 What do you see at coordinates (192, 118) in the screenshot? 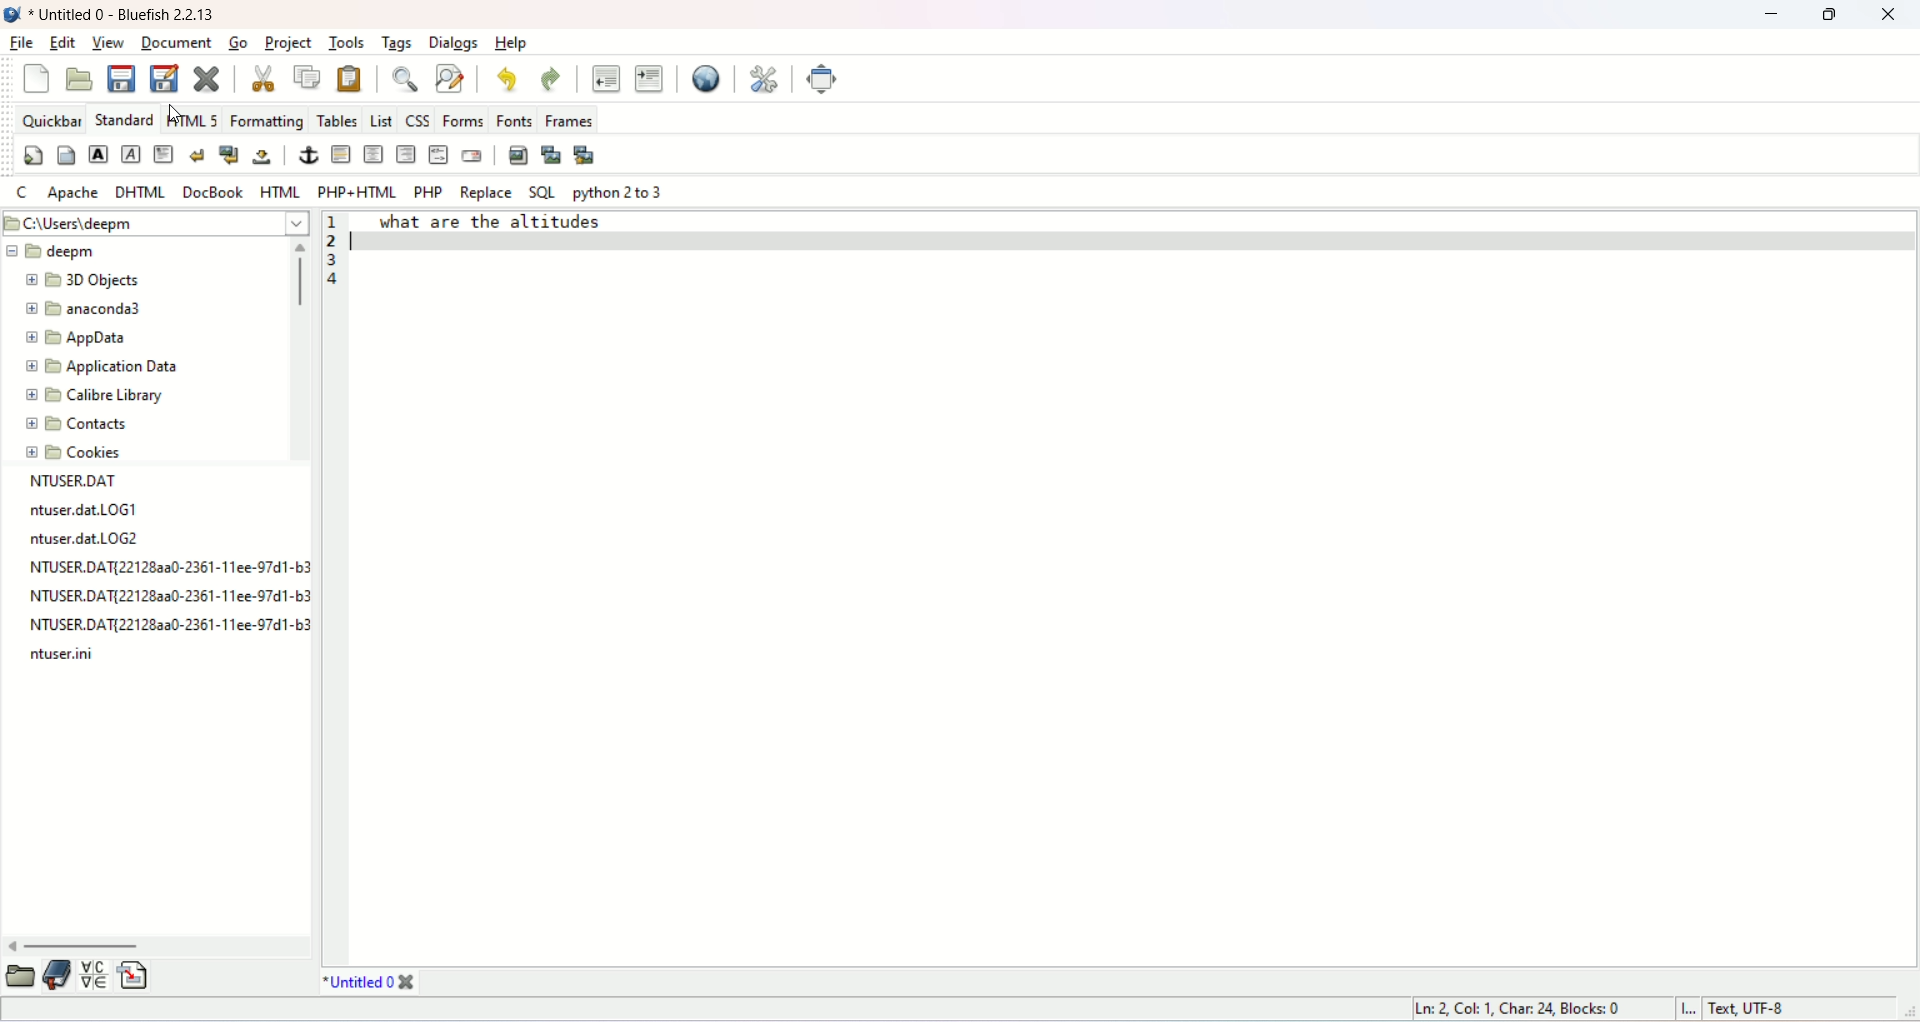
I see `HTML 5` at bounding box center [192, 118].